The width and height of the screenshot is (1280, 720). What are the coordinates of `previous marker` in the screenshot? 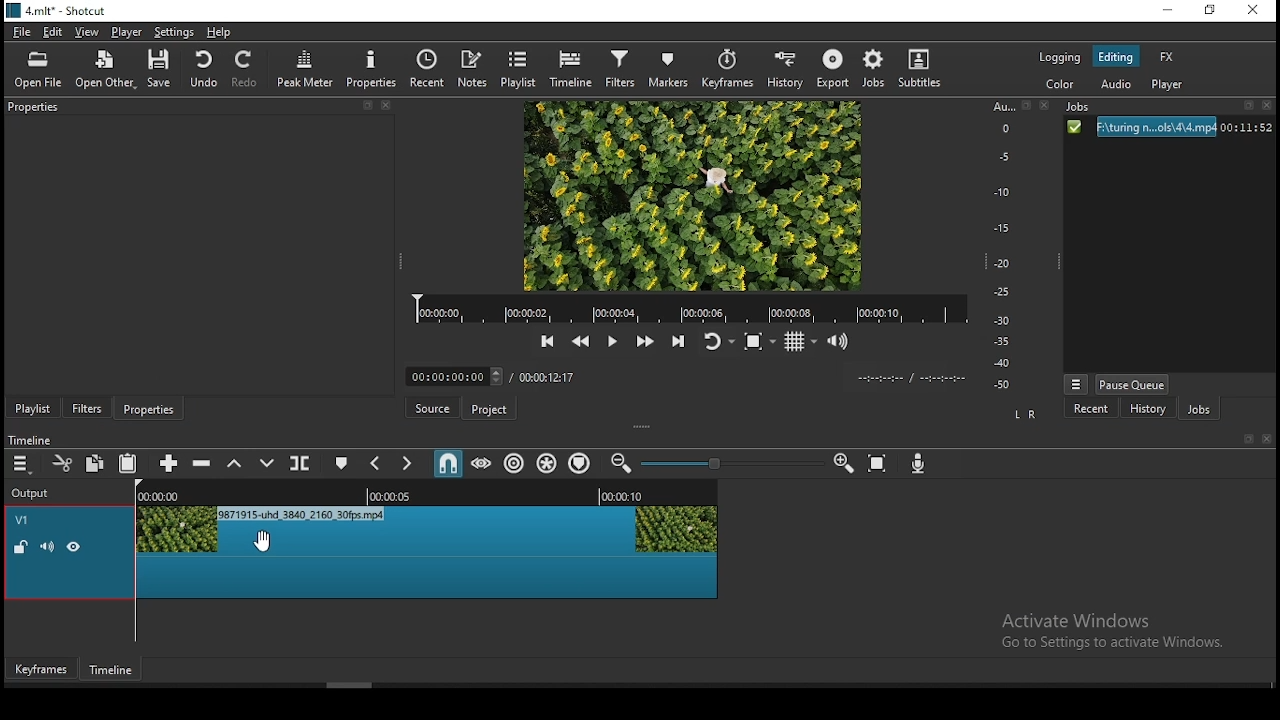 It's located at (377, 465).